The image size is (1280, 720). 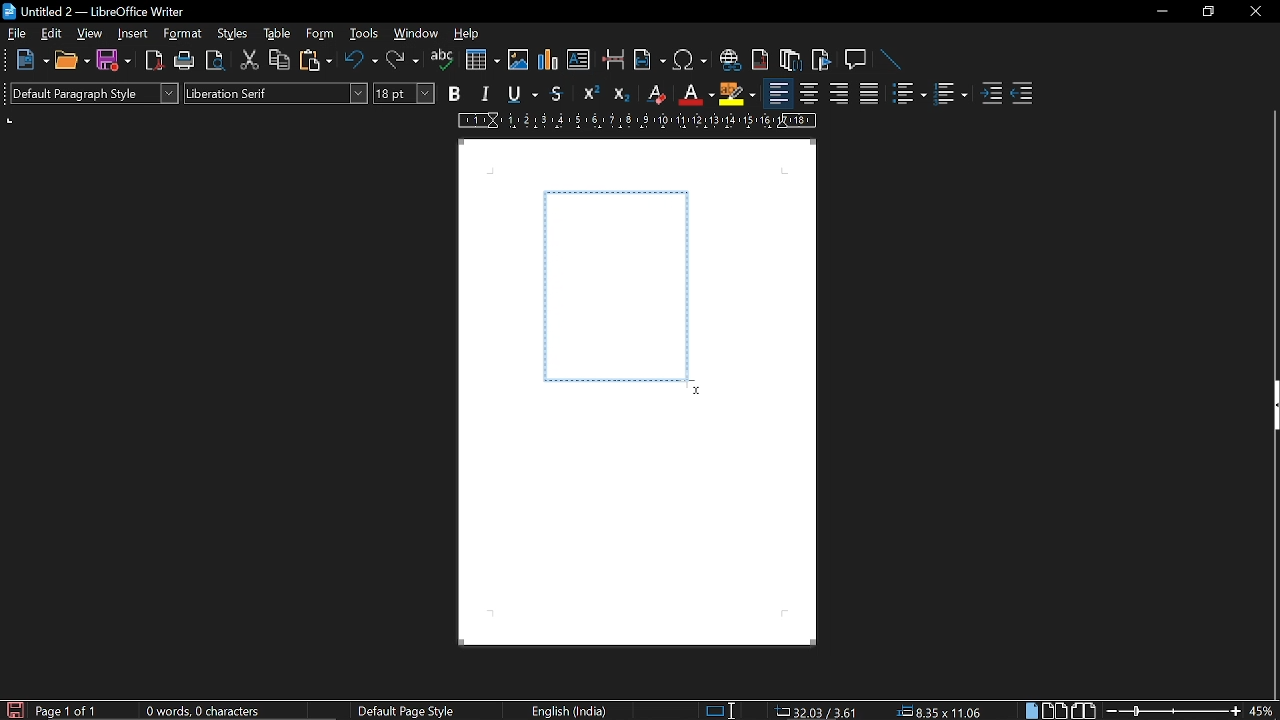 I want to click on Untitled 2 - LibreOffice Writer, so click(x=100, y=13).